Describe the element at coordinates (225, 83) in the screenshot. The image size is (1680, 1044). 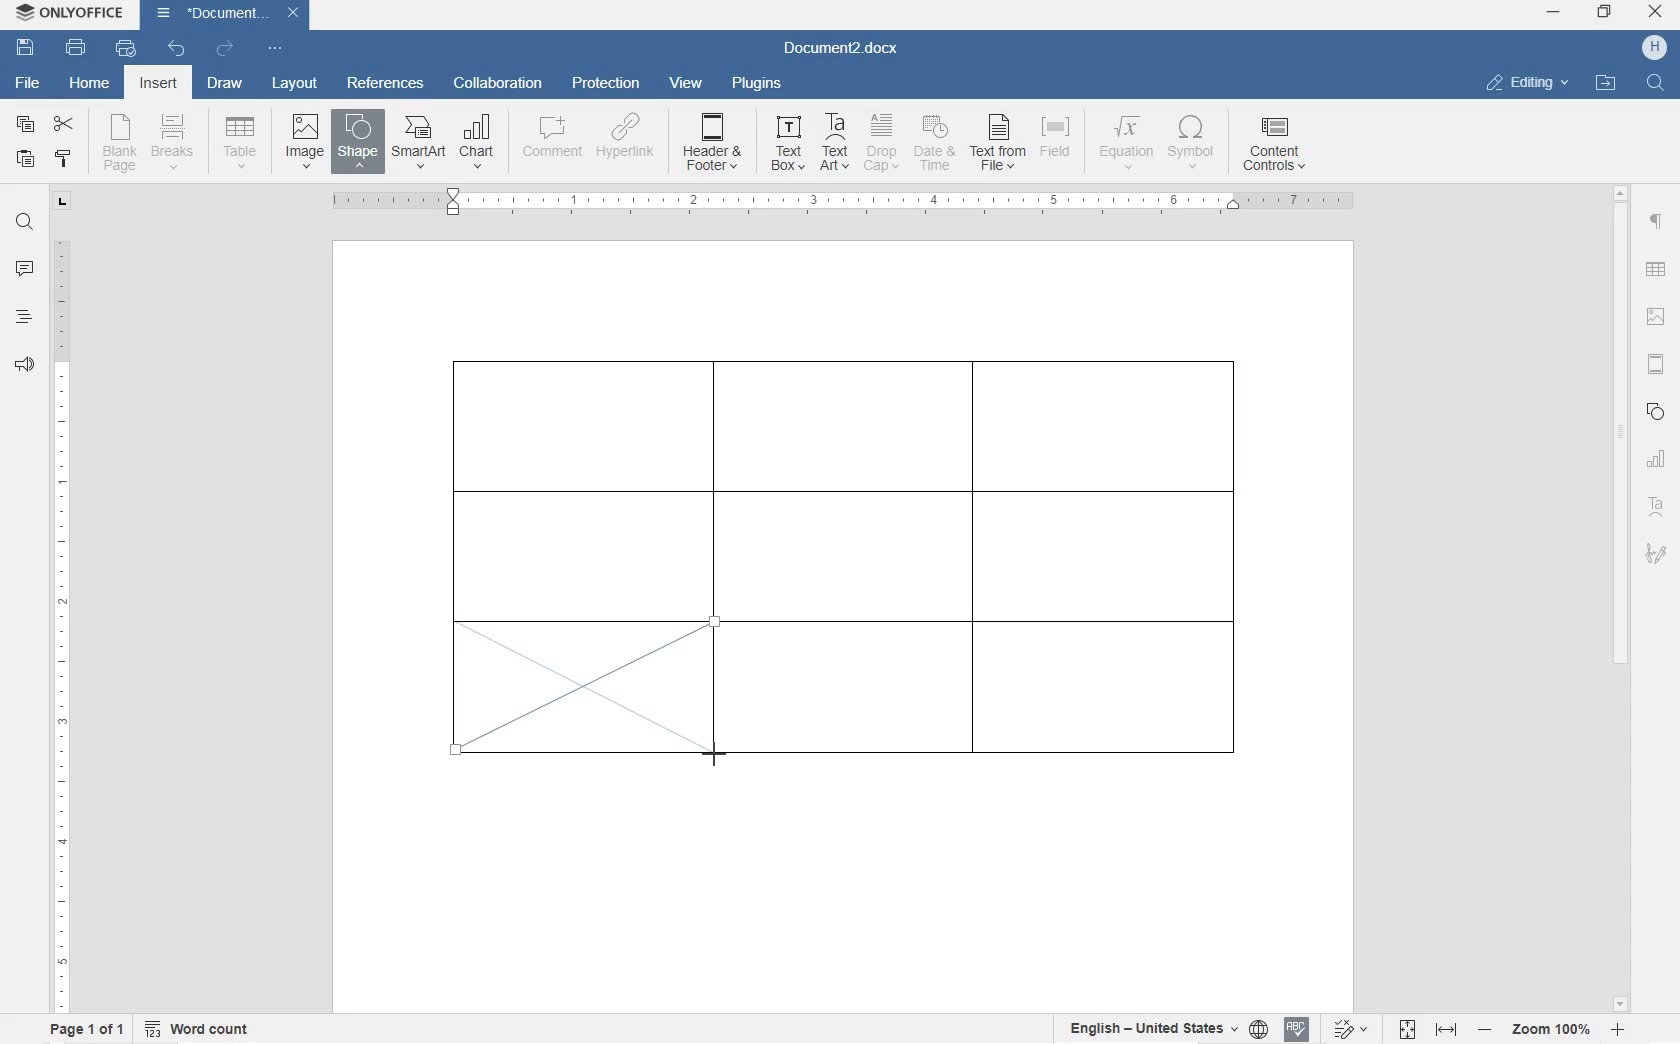
I see `draw` at that location.